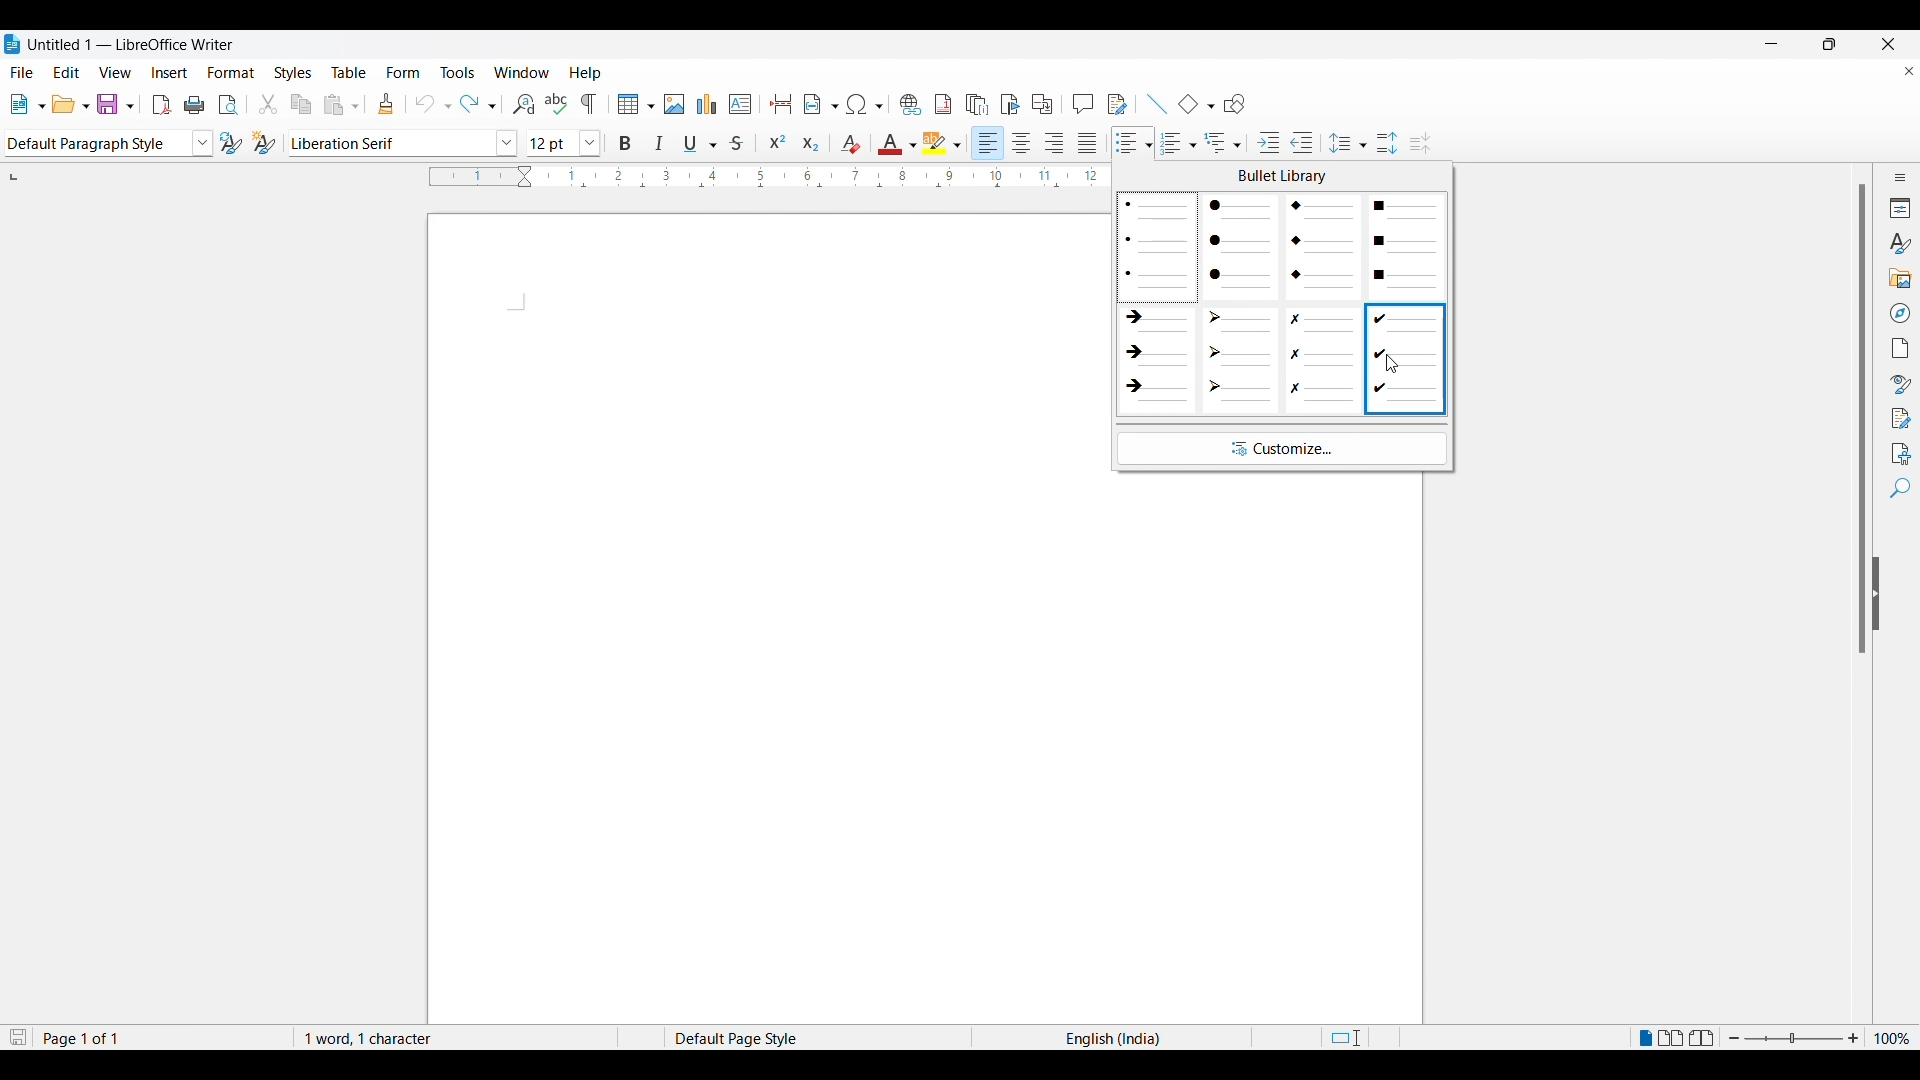 Image resolution: width=1920 pixels, height=1080 pixels. What do you see at coordinates (1084, 103) in the screenshot?
I see `comment` at bounding box center [1084, 103].